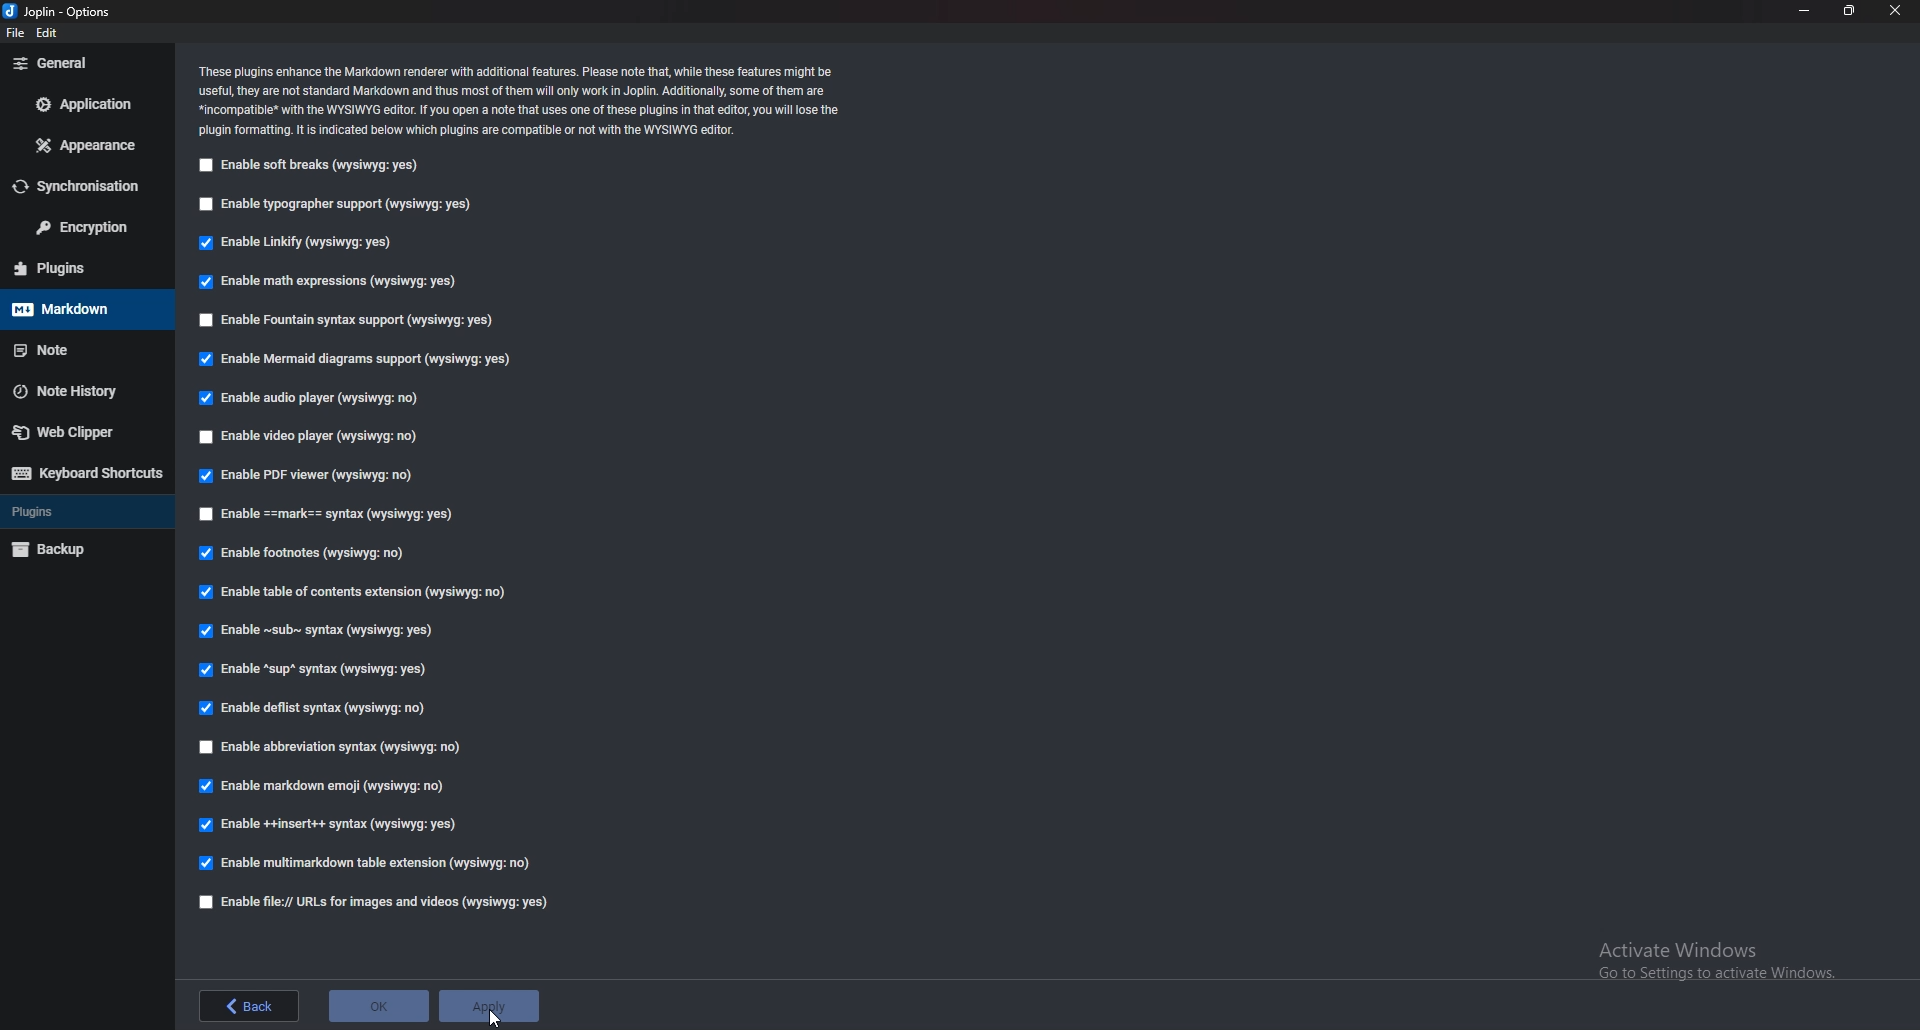 Image resolution: width=1920 pixels, height=1030 pixels. Describe the element at coordinates (19, 30) in the screenshot. I see `file` at that location.